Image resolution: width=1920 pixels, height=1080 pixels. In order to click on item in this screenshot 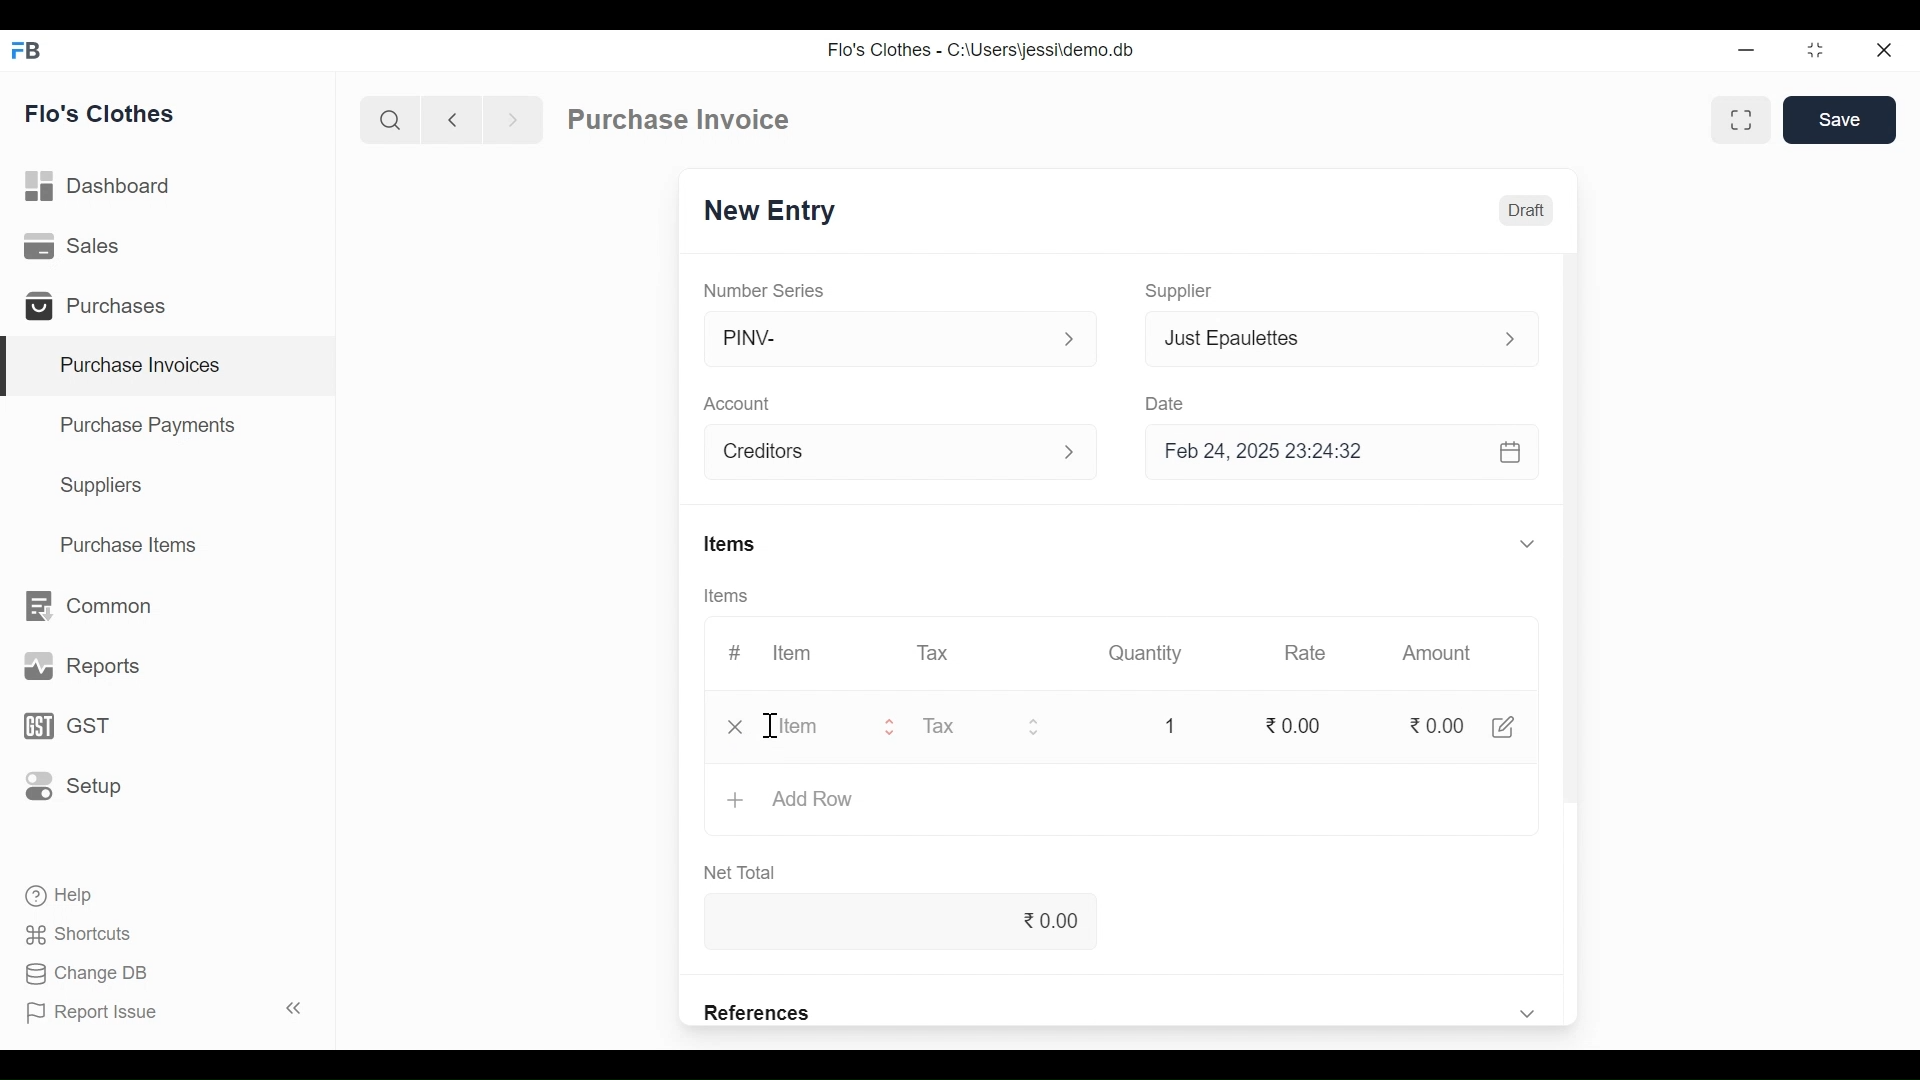, I will do `click(806, 729)`.